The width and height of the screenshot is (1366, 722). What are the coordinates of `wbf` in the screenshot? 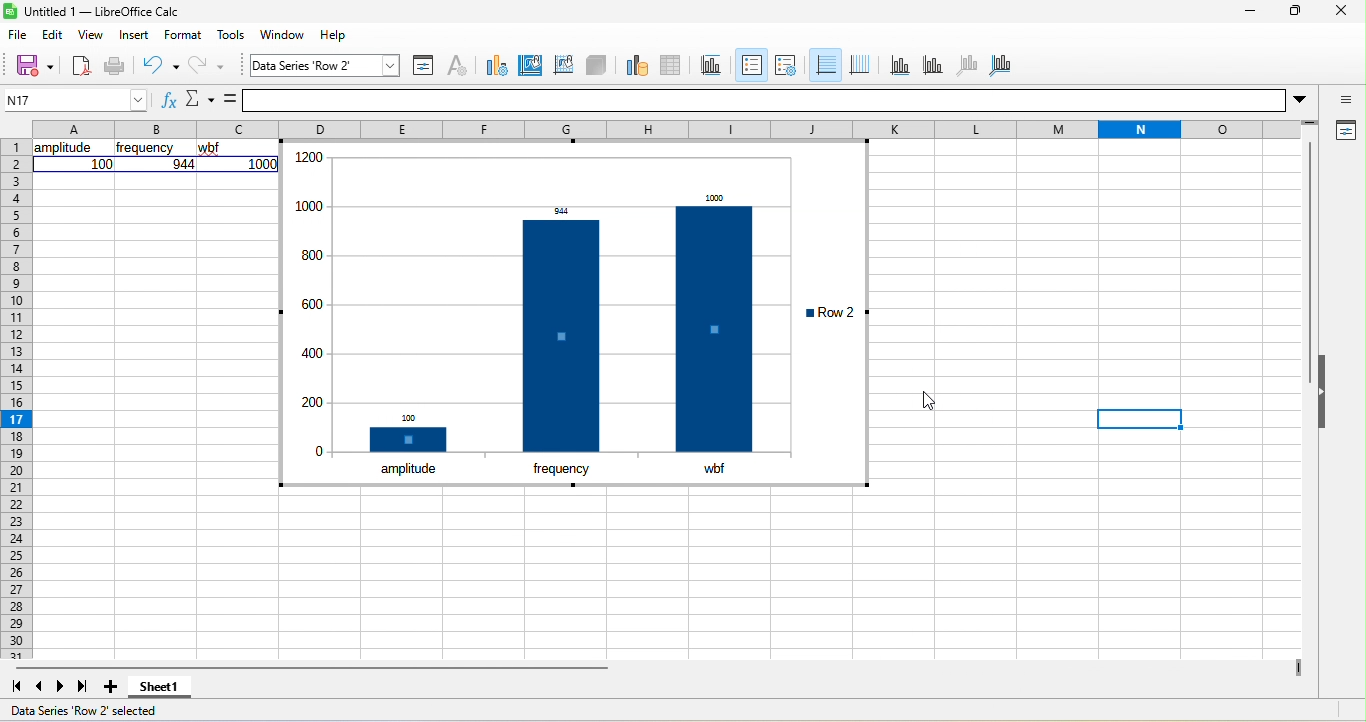 It's located at (214, 149).